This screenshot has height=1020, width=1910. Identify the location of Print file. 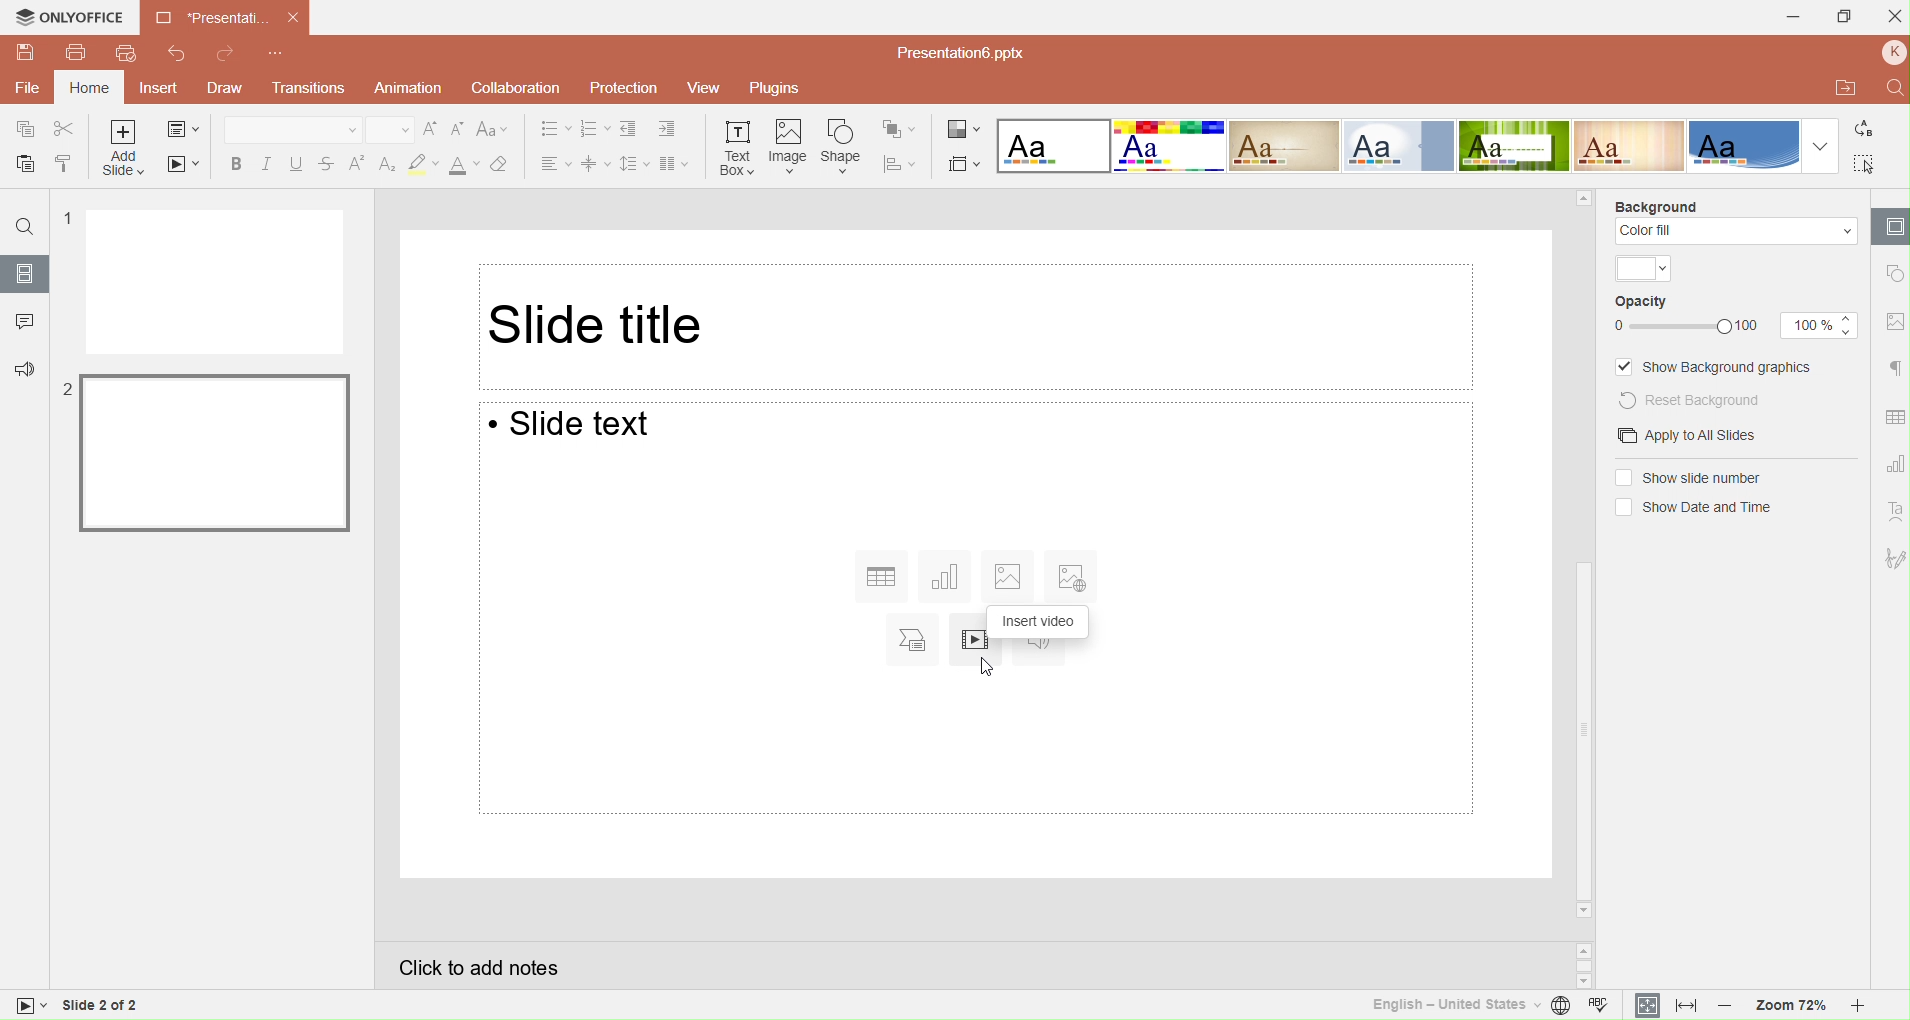
(75, 53).